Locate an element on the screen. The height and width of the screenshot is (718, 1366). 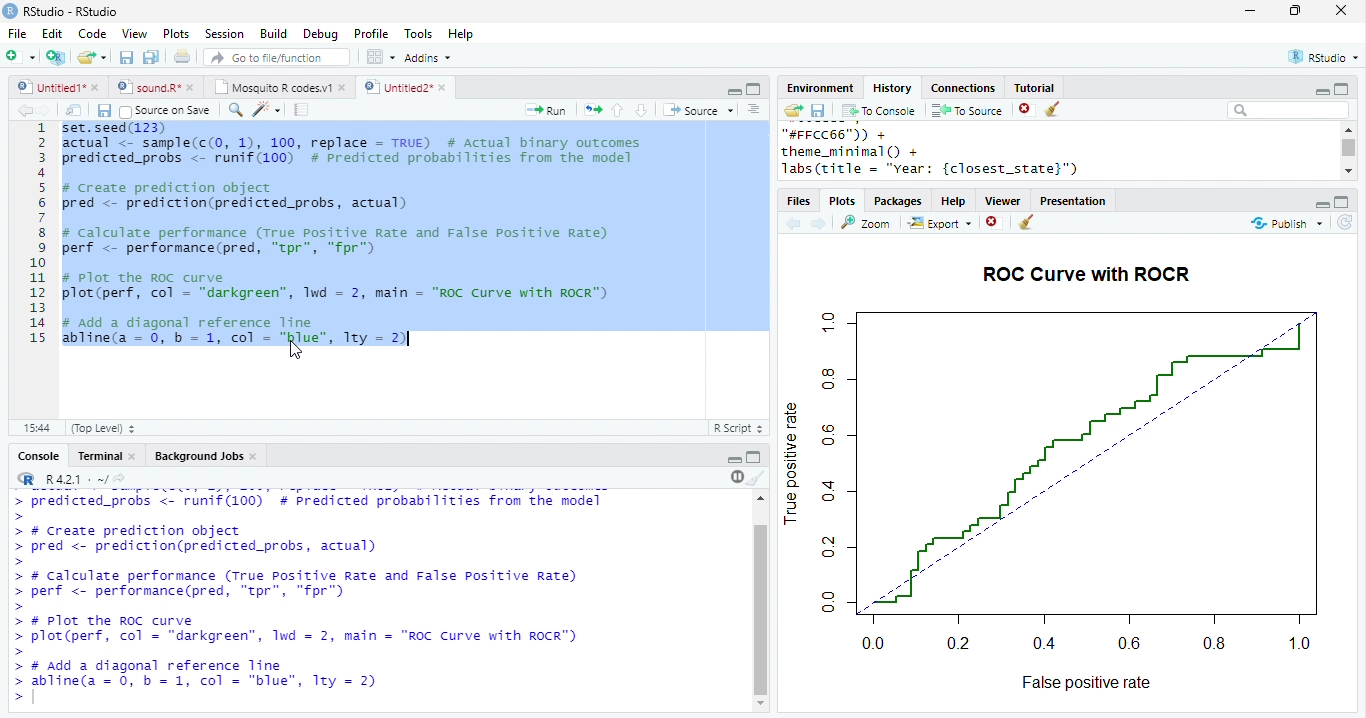
Untitled 1 is located at coordinates (48, 86).